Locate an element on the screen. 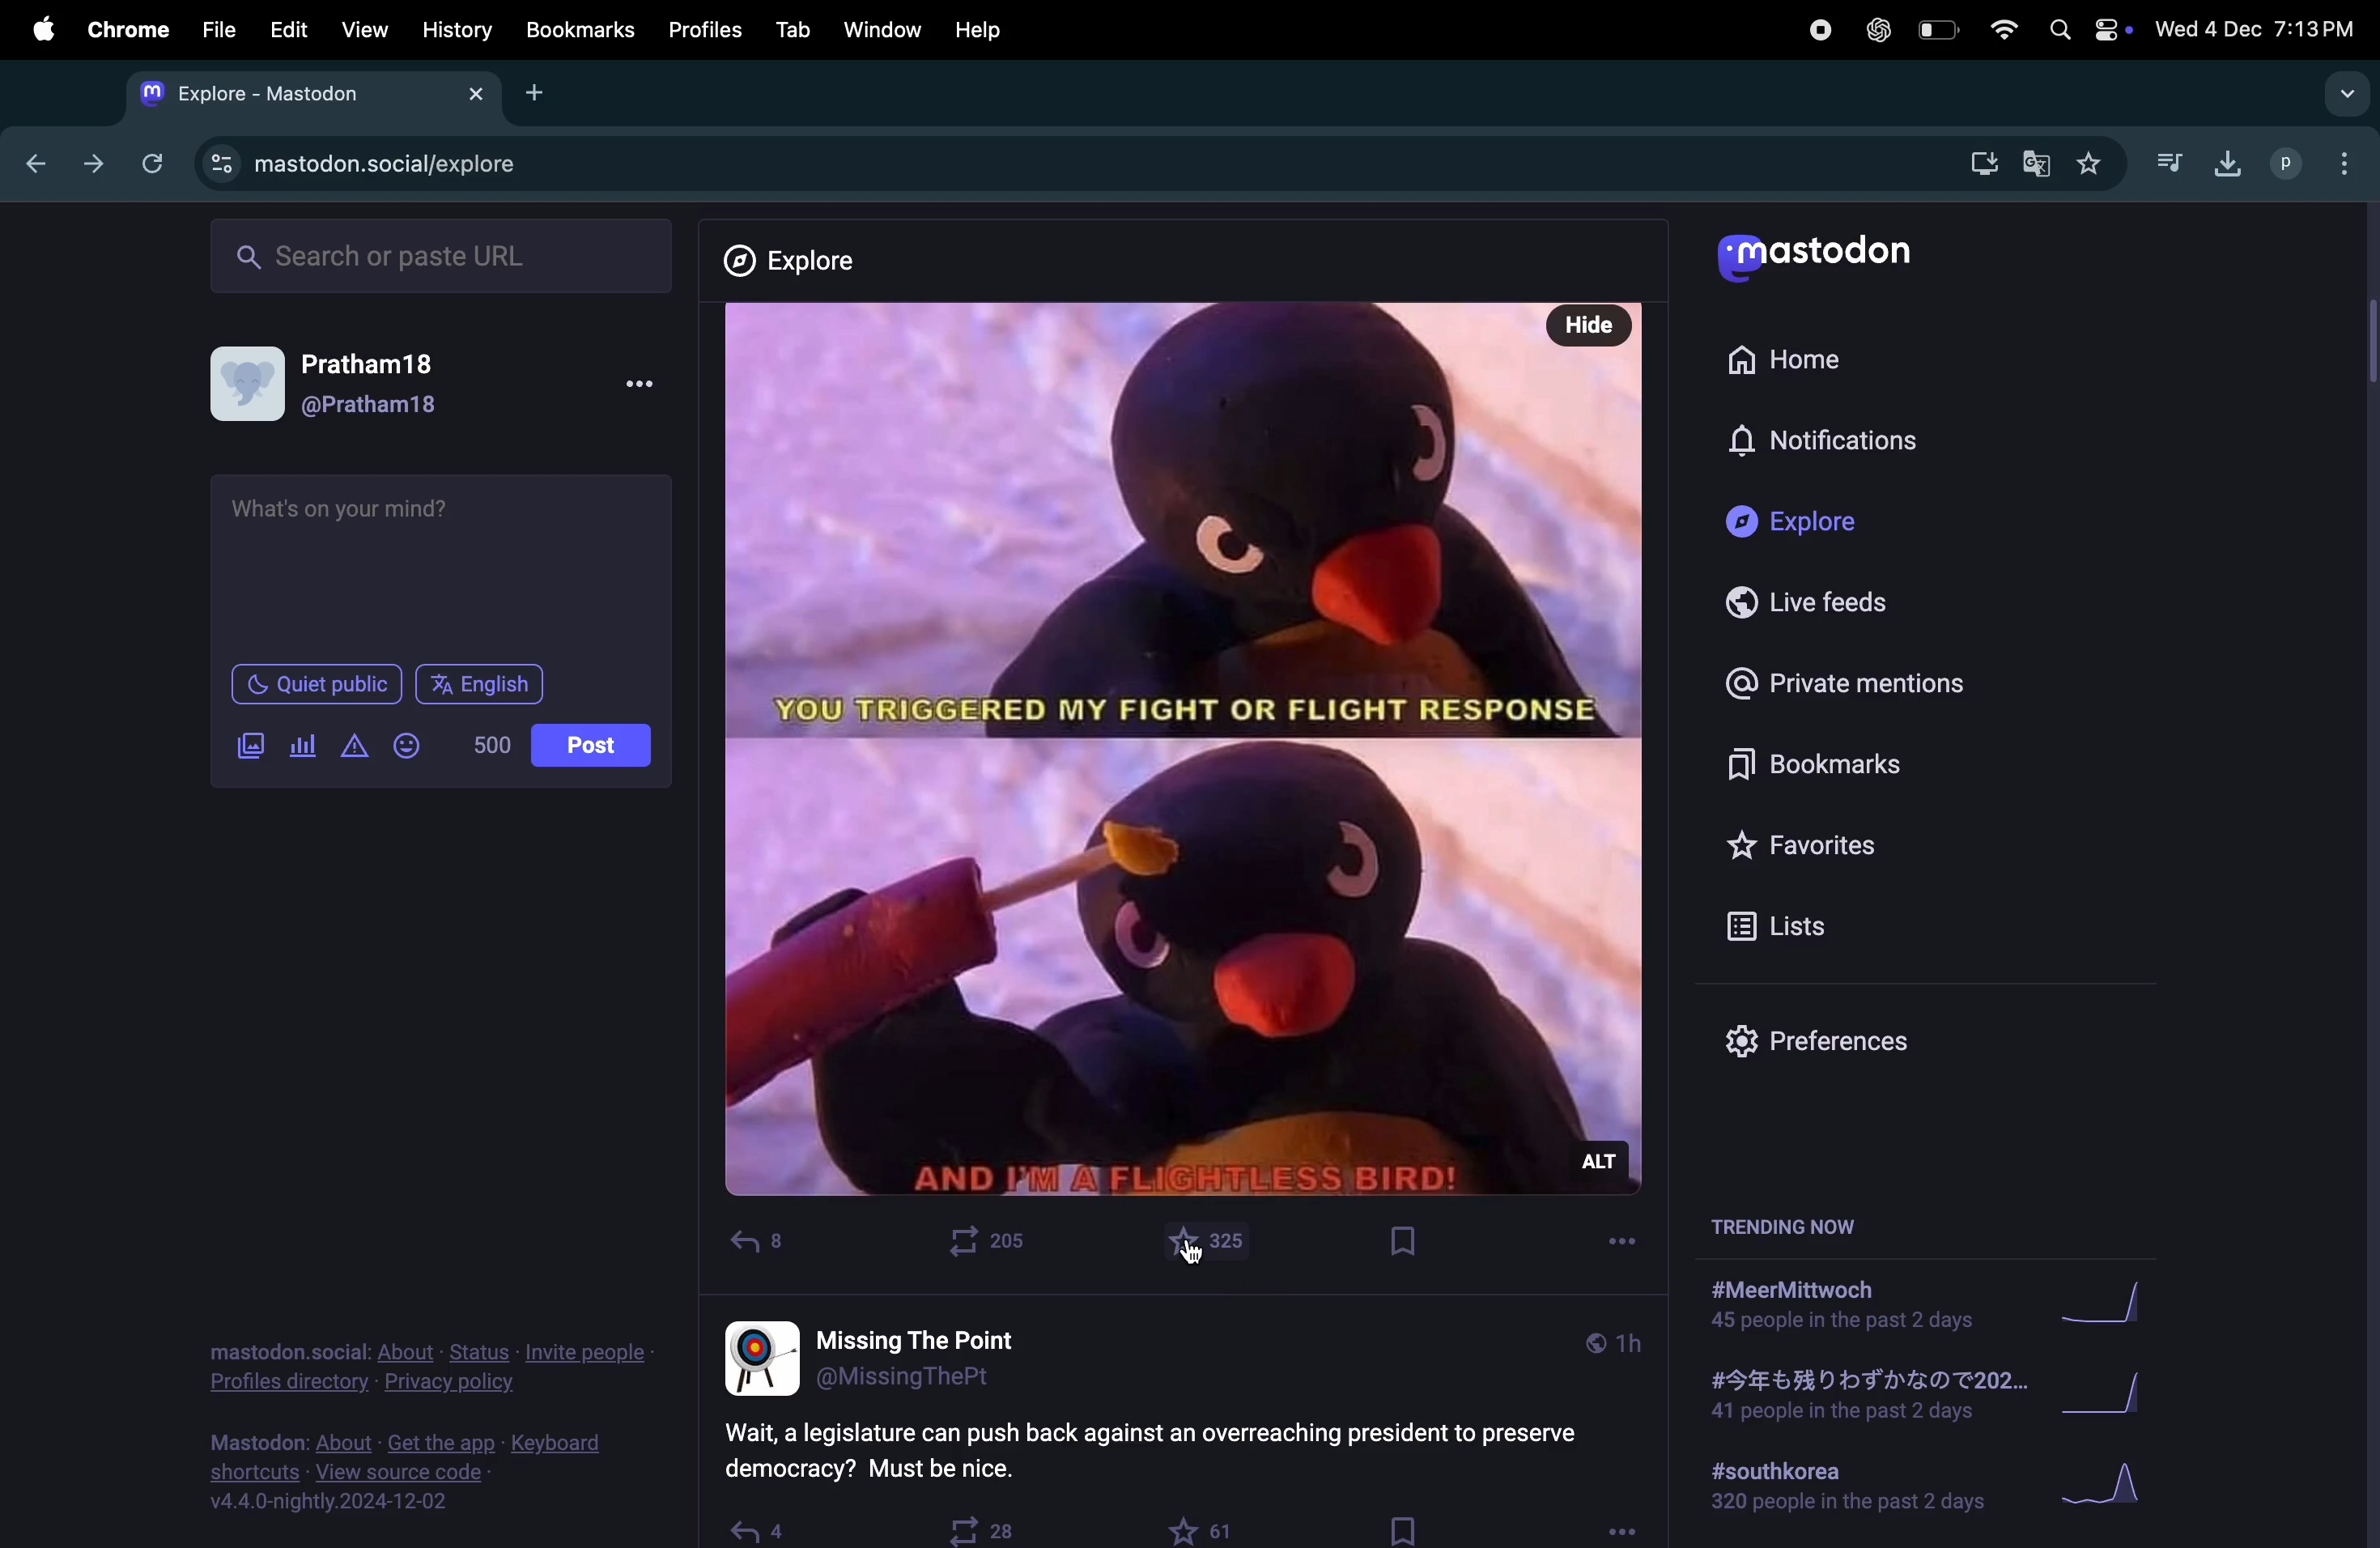 The width and height of the screenshot is (2380, 1548). prefrences is located at coordinates (1823, 1044).